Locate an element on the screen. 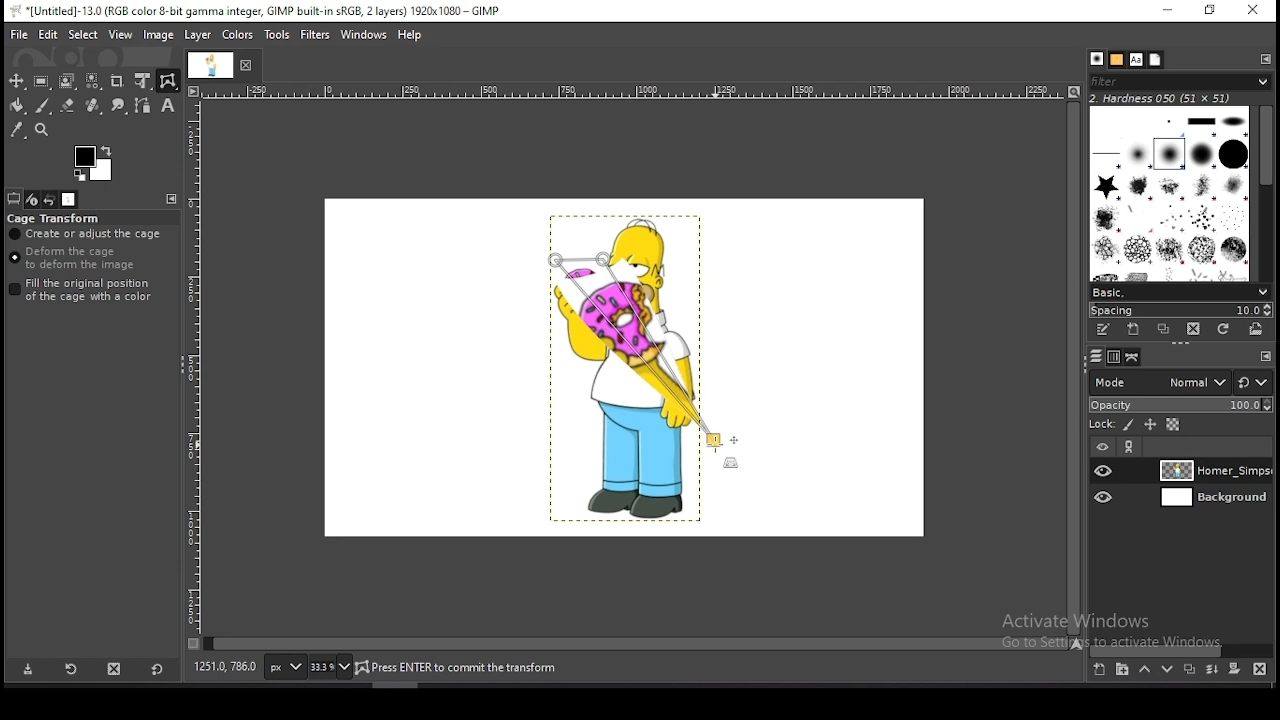 The width and height of the screenshot is (1280, 720). delete tool preset is located at coordinates (116, 670).